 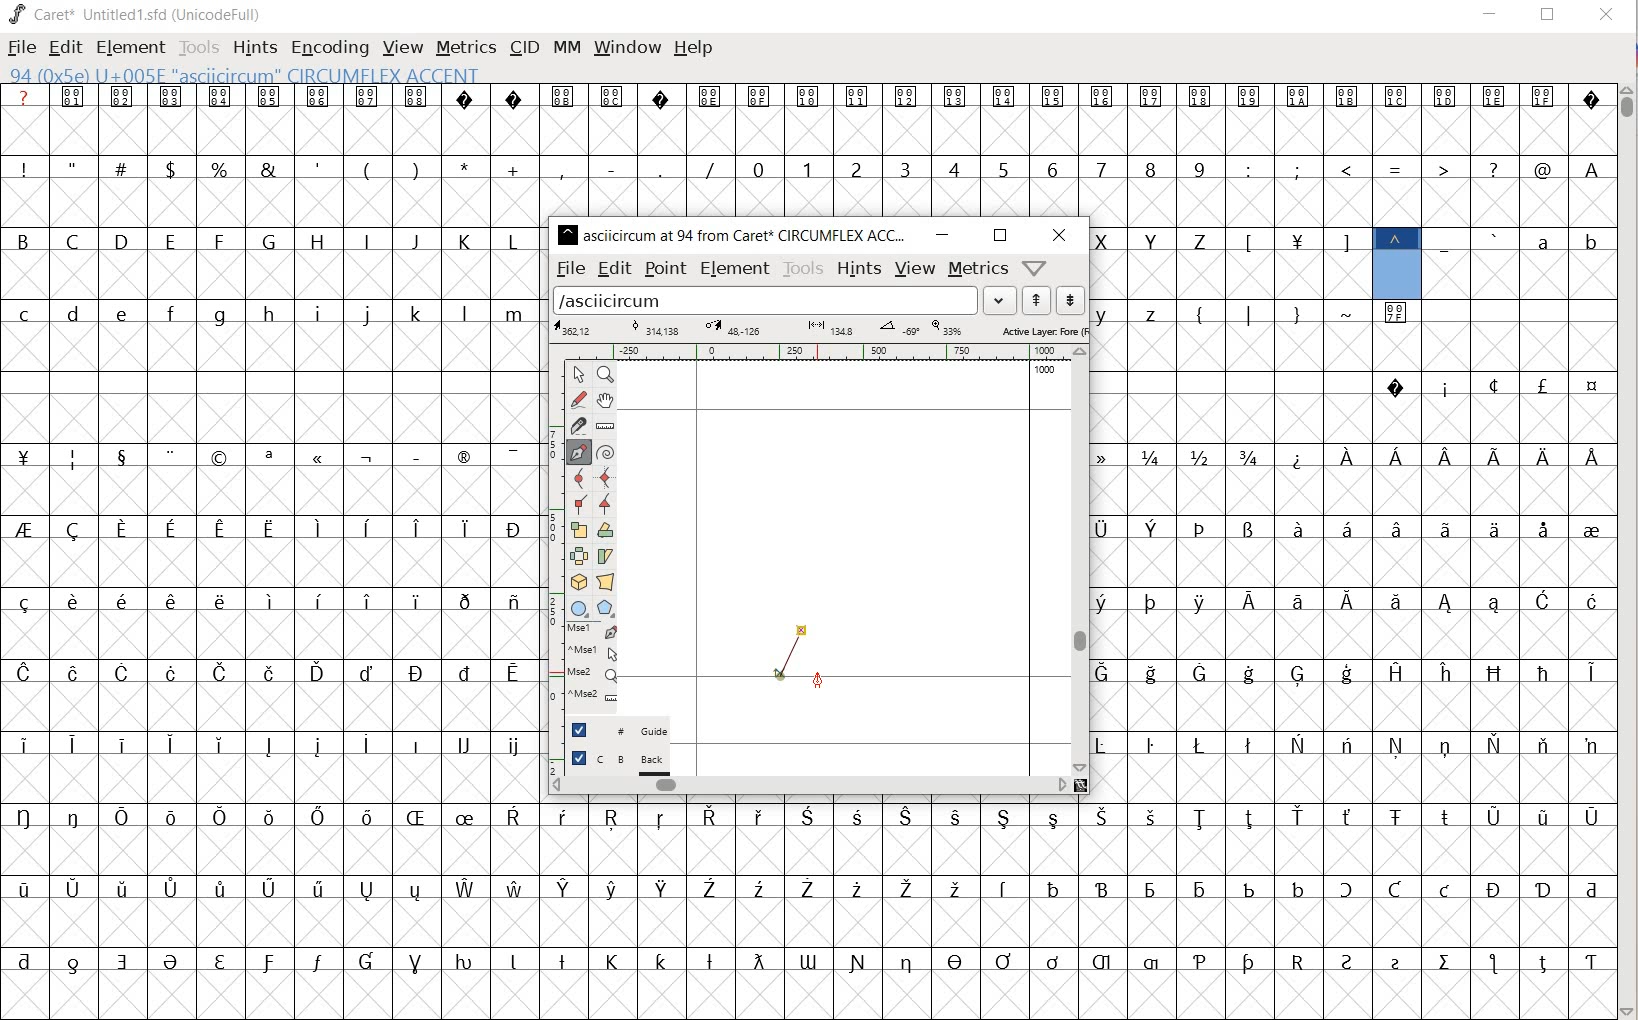 What do you see at coordinates (330, 46) in the screenshot?
I see `ENCODING` at bounding box center [330, 46].